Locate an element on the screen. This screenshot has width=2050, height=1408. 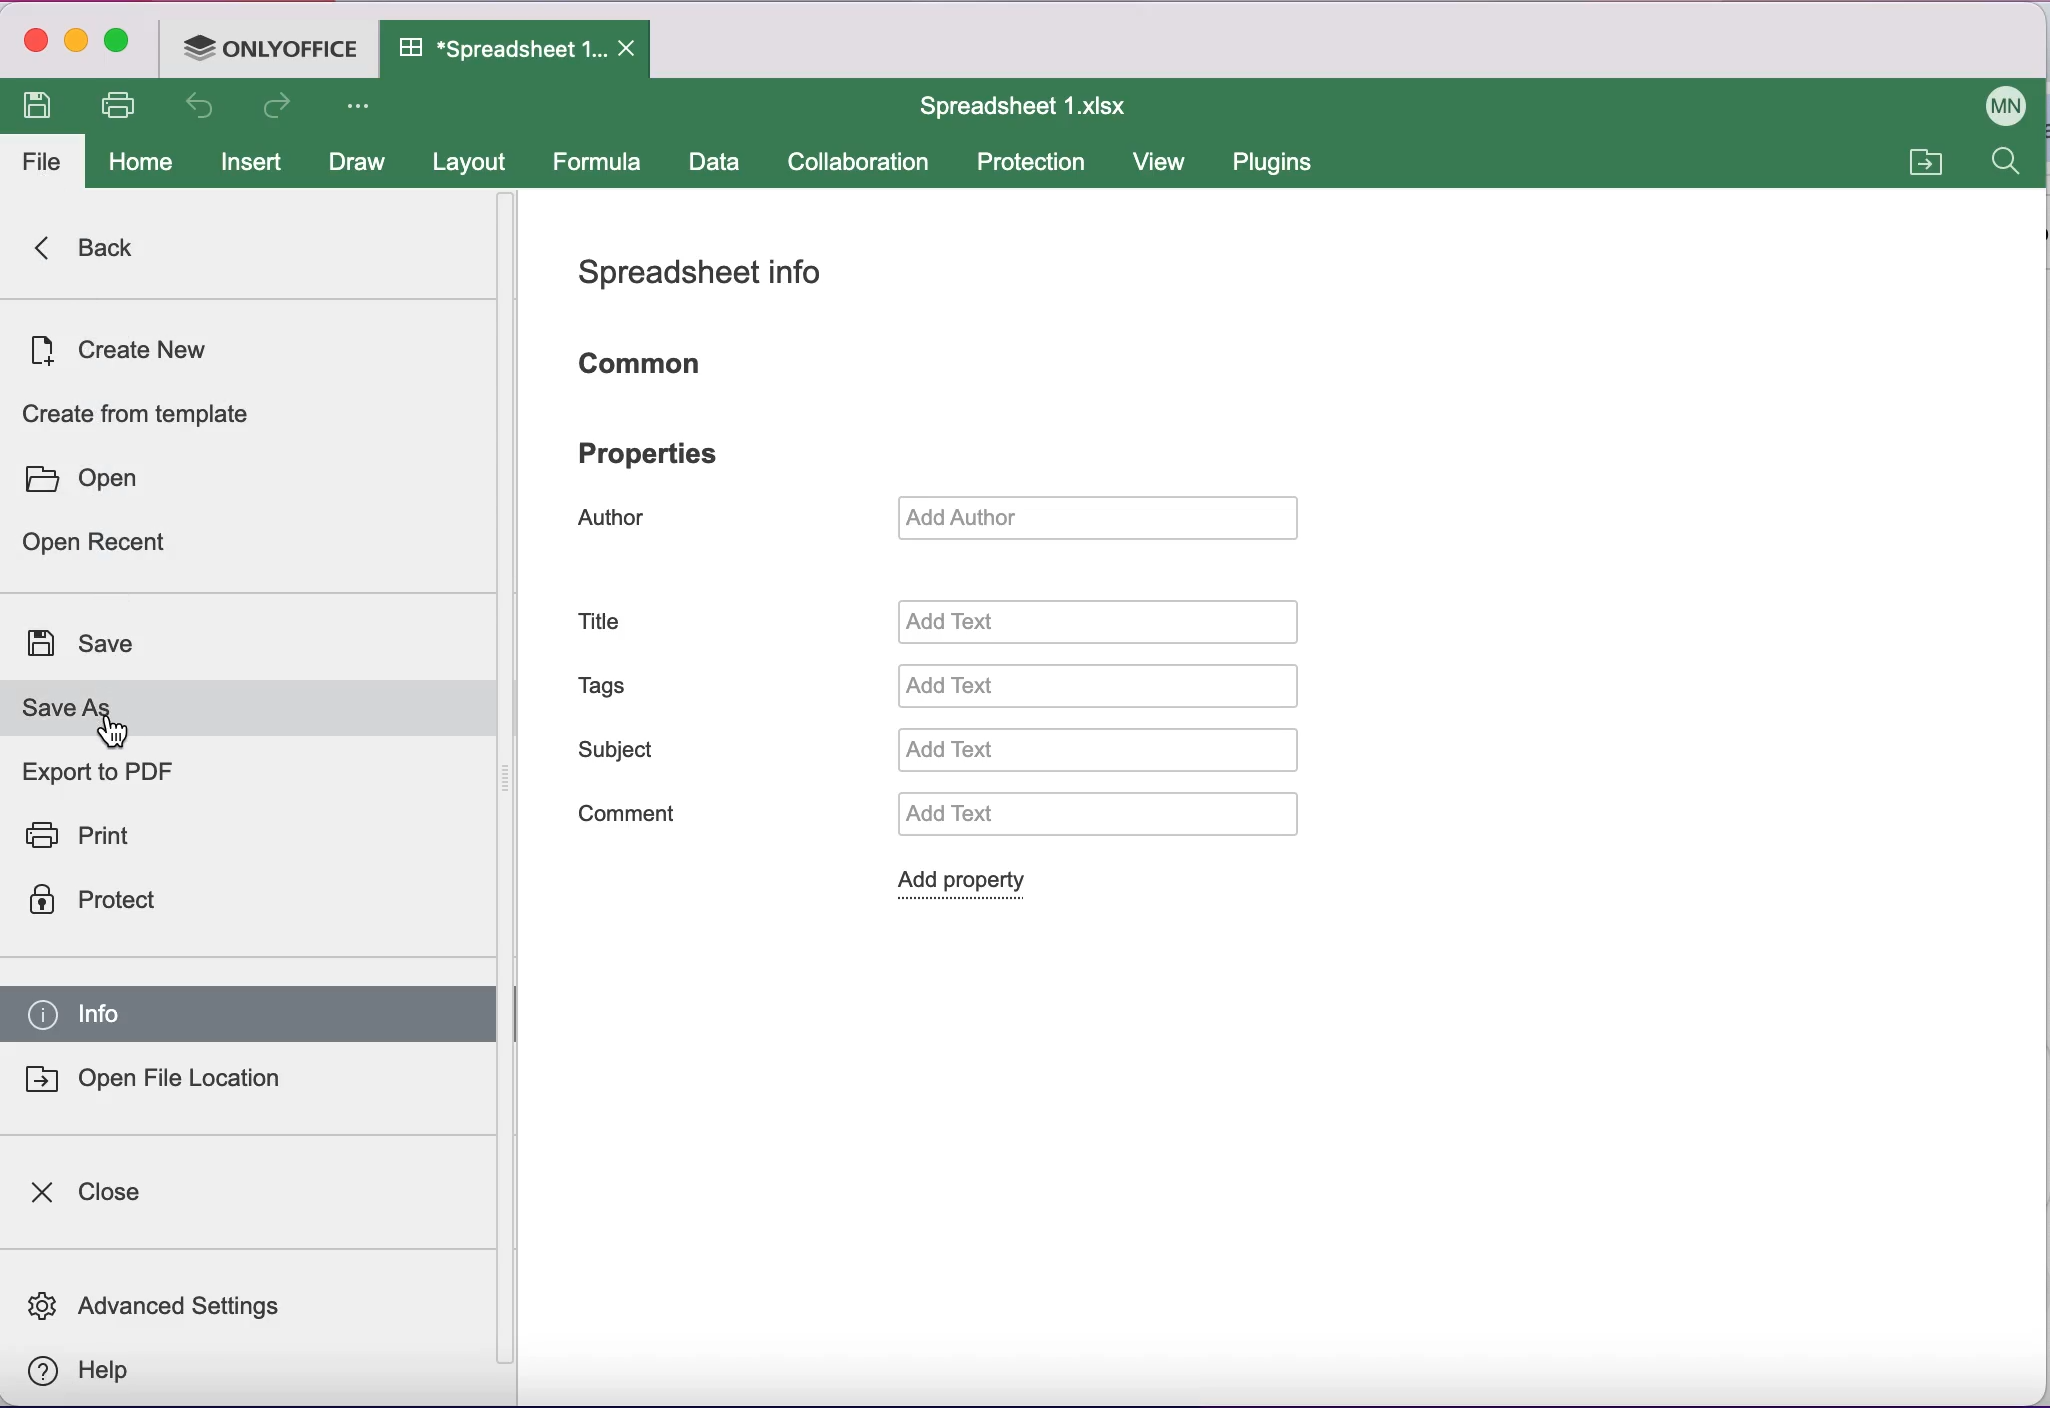
layout is located at coordinates (475, 163).